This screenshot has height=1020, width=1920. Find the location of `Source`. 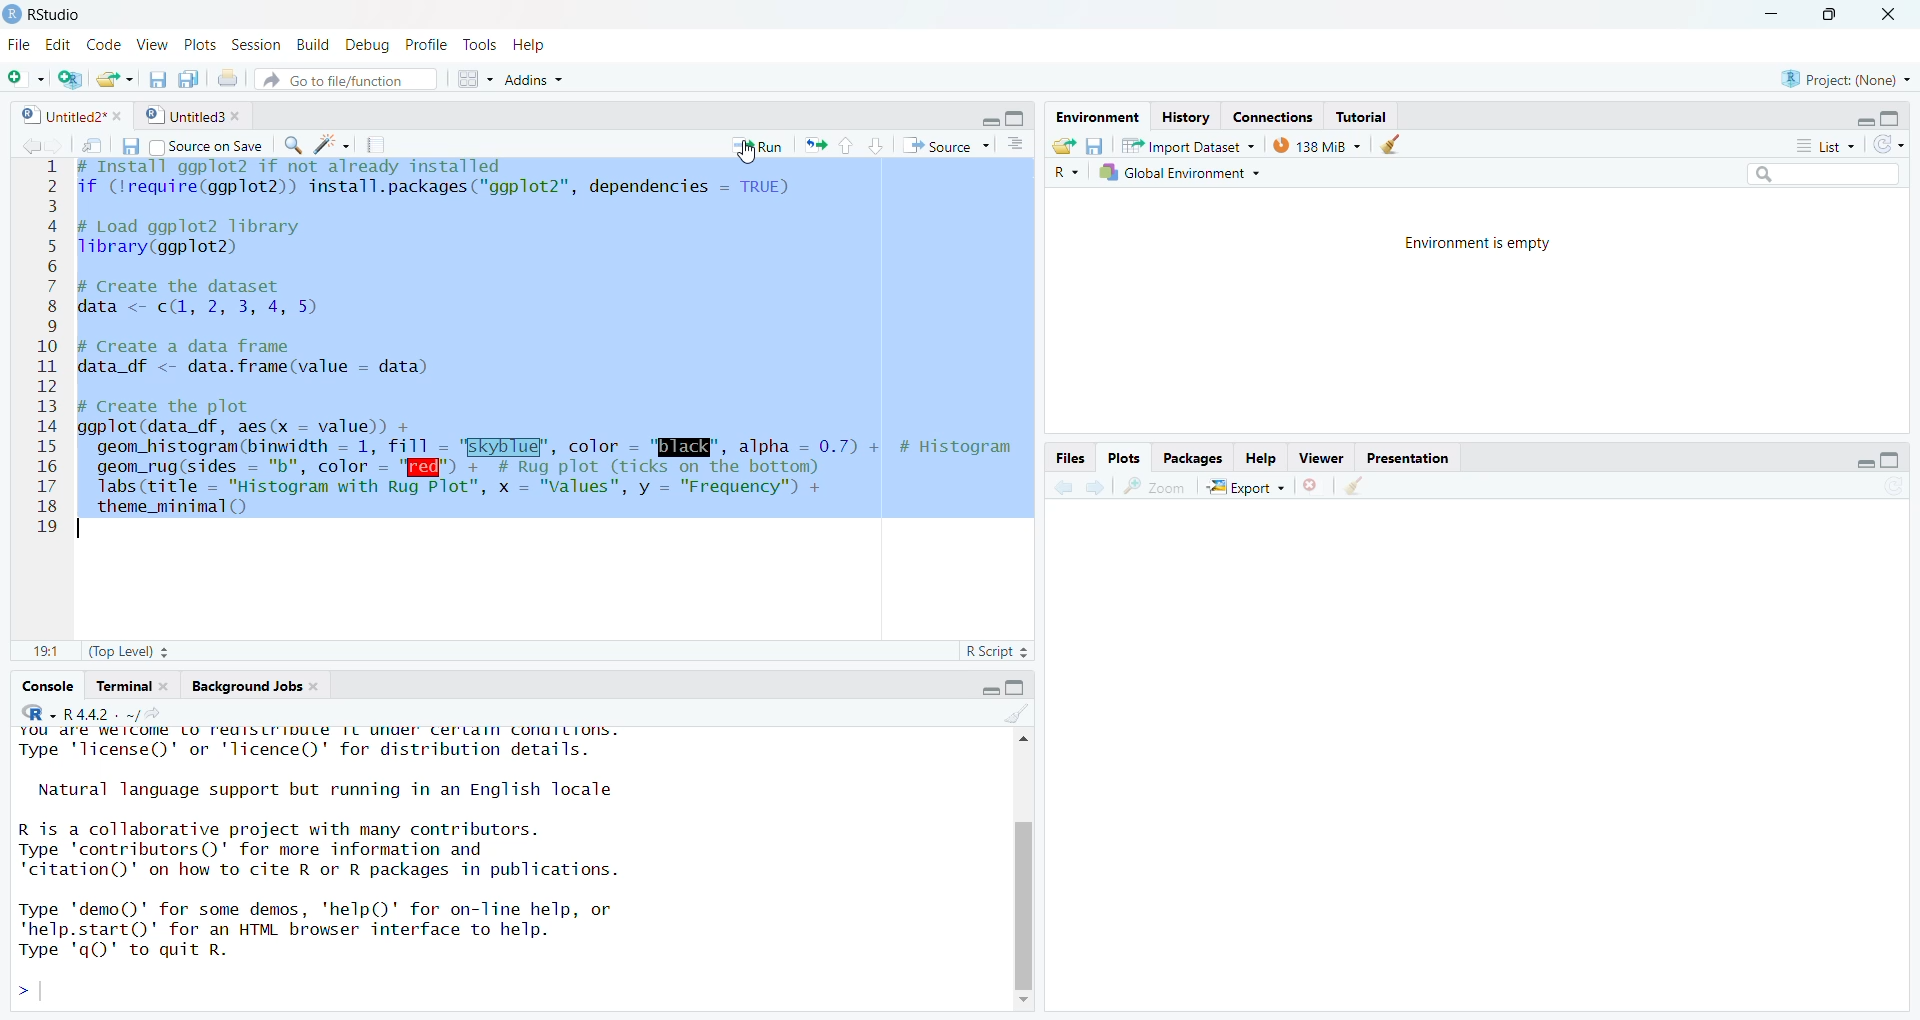

Source is located at coordinates (943, 147).